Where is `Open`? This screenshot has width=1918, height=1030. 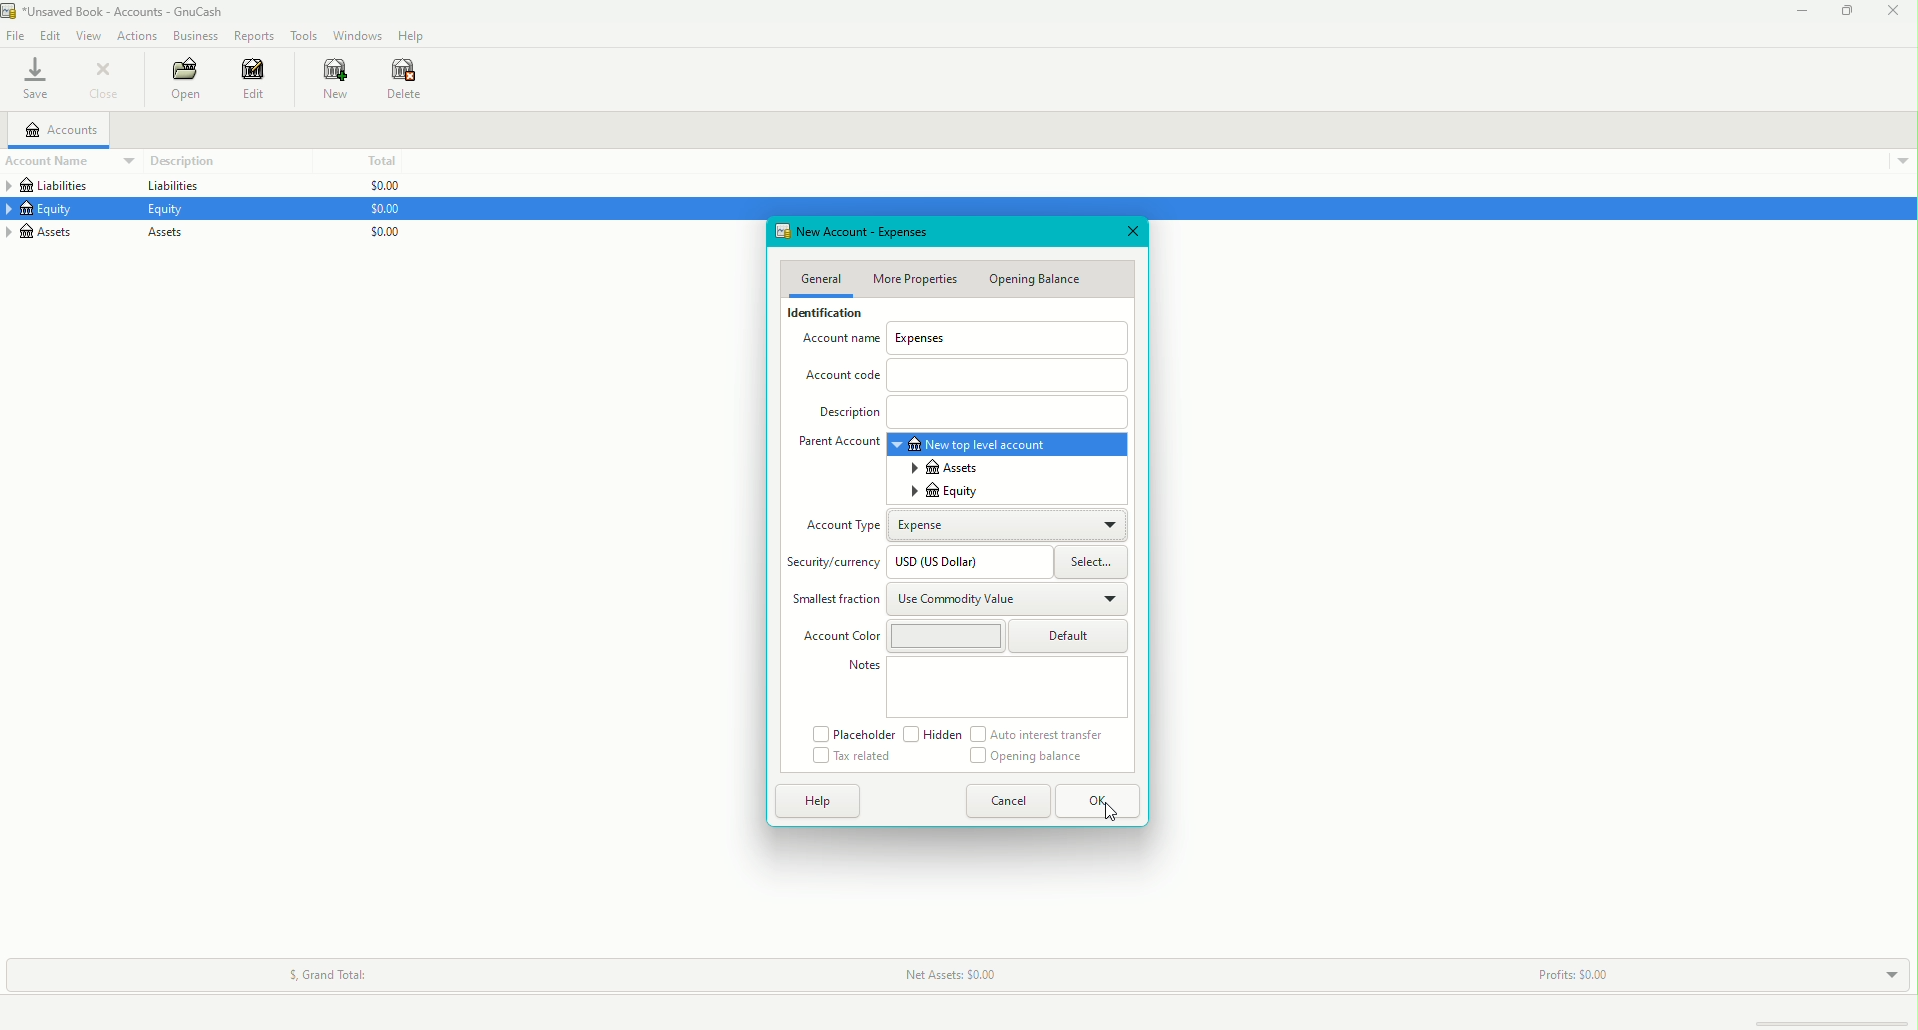 Open is located at coordinates (180, 80).